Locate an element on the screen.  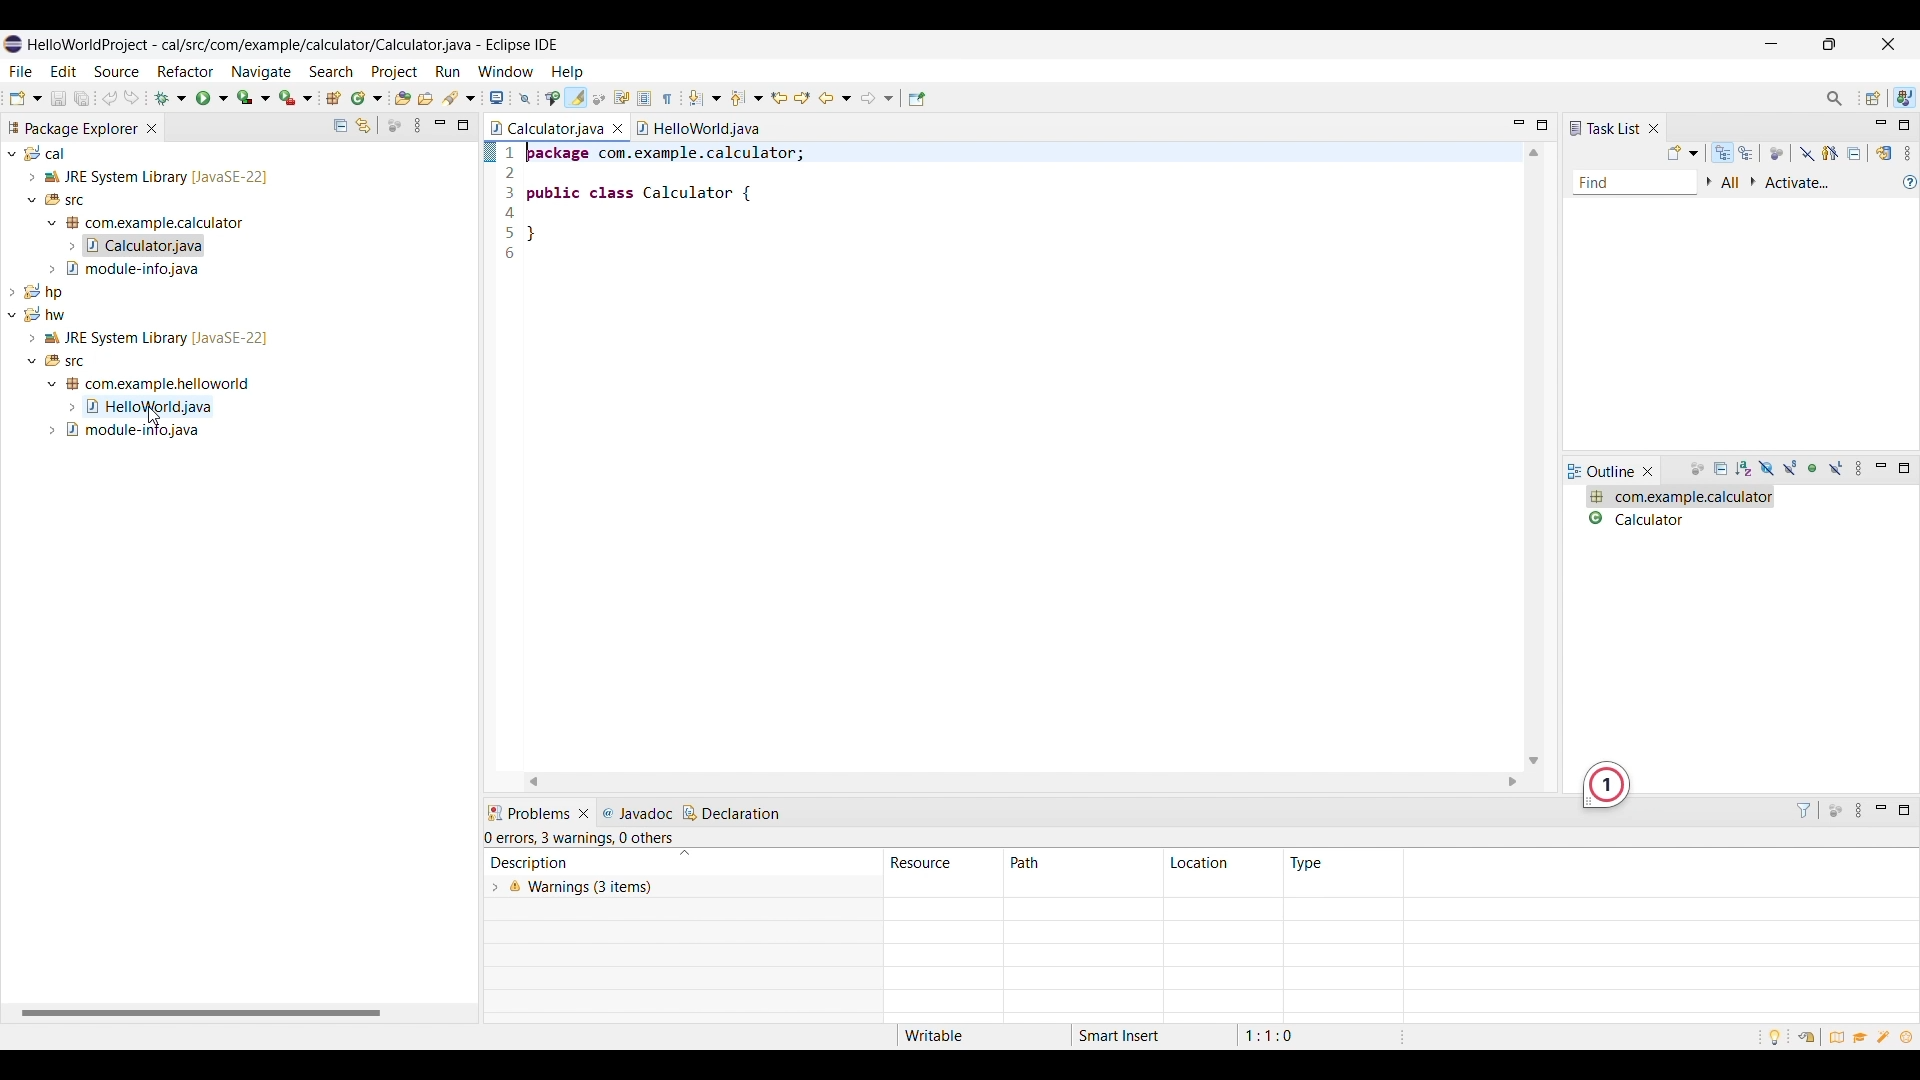
Synchronize changed is located at coordinates (1886, 153).